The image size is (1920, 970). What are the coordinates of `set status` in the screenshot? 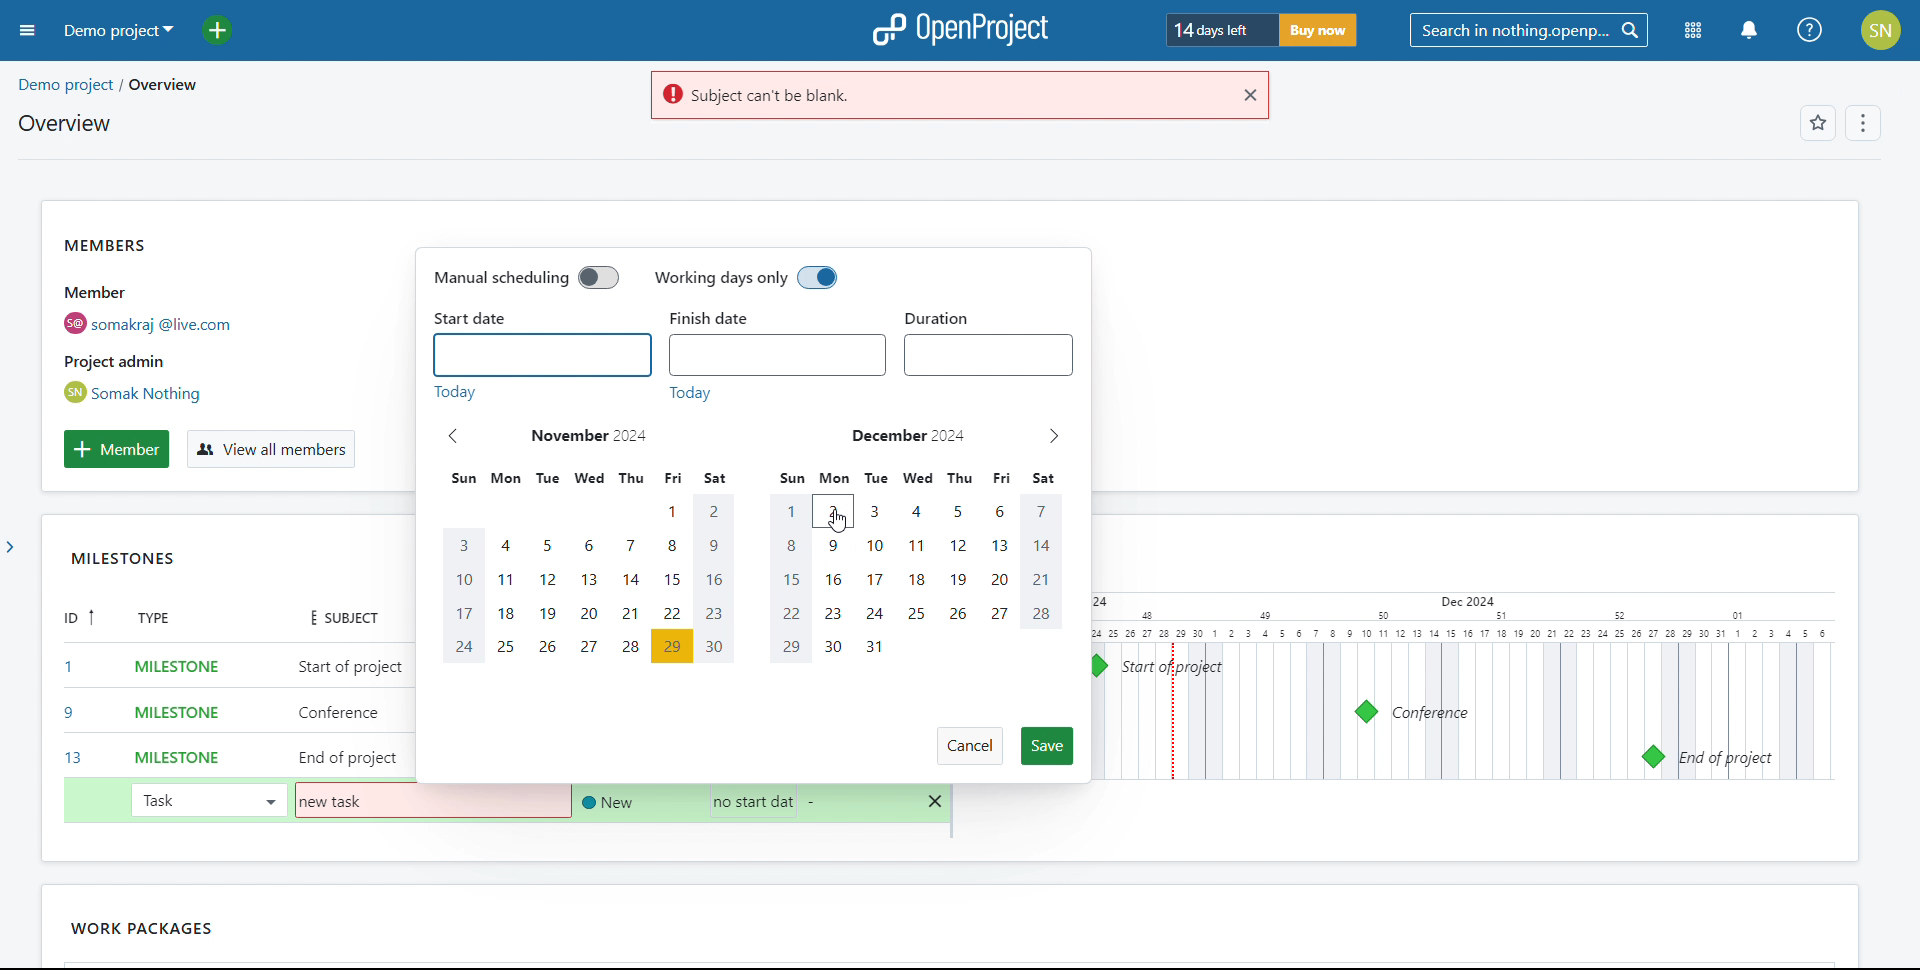 It's located at (604, 802).